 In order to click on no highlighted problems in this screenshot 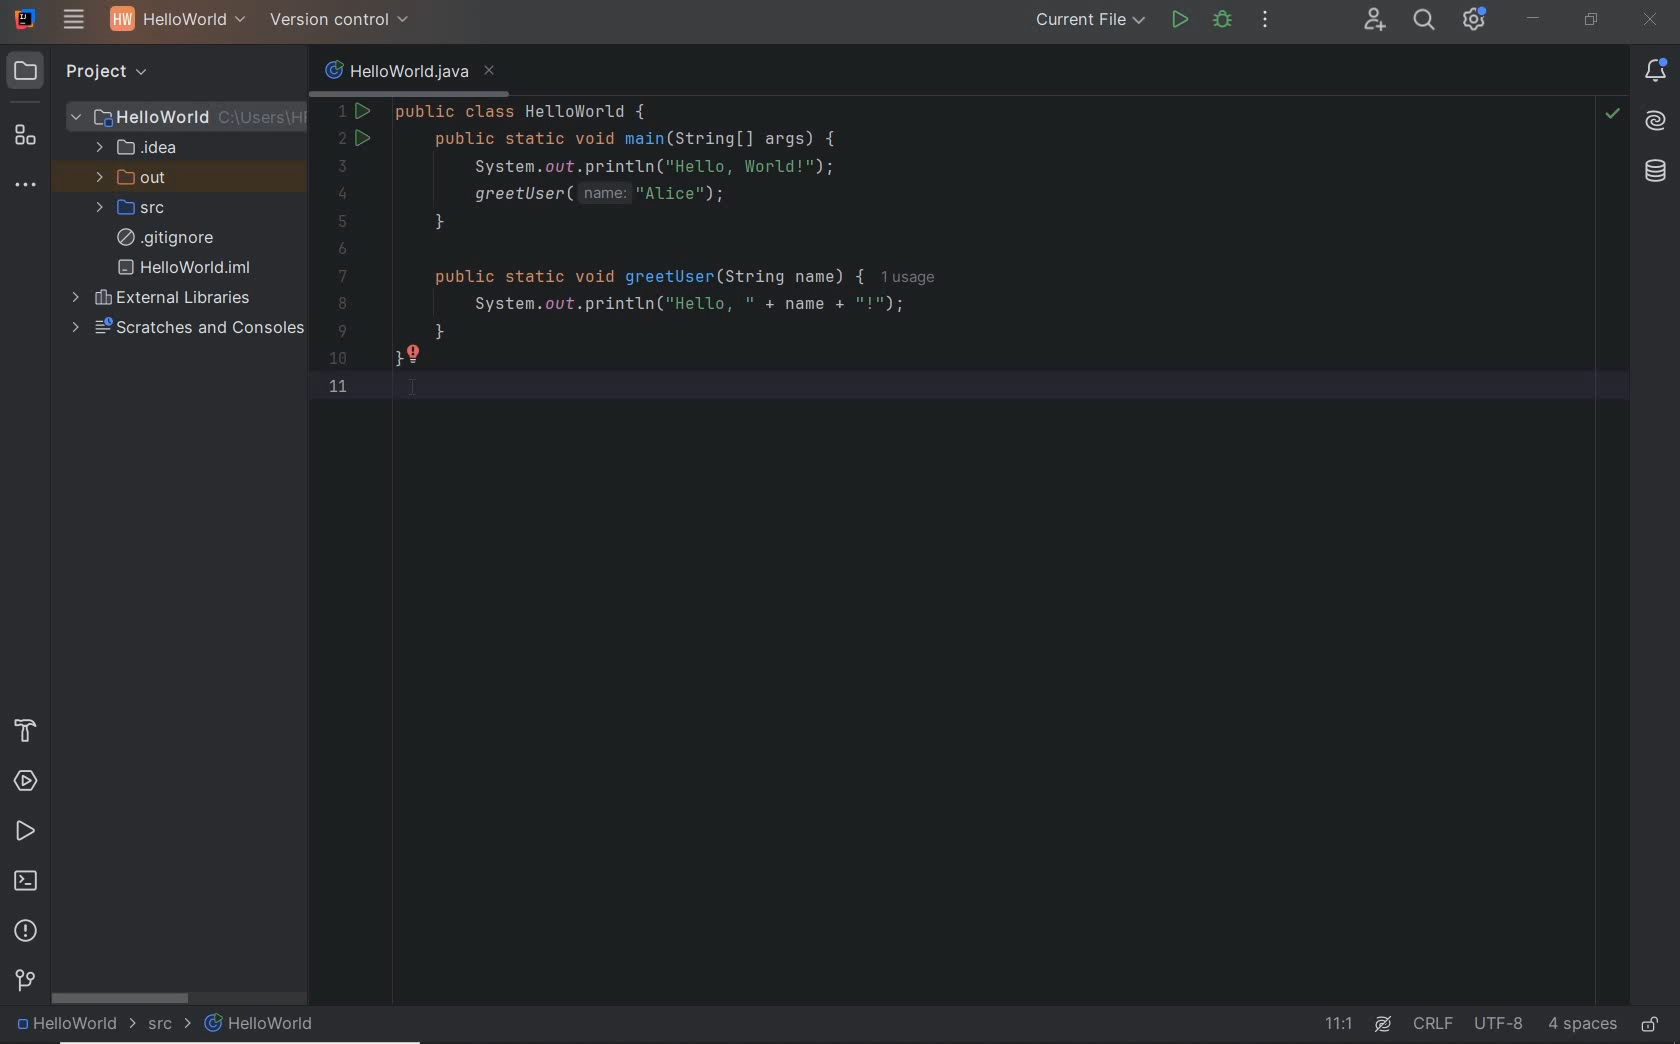, I will do `click(1610, 114)`.